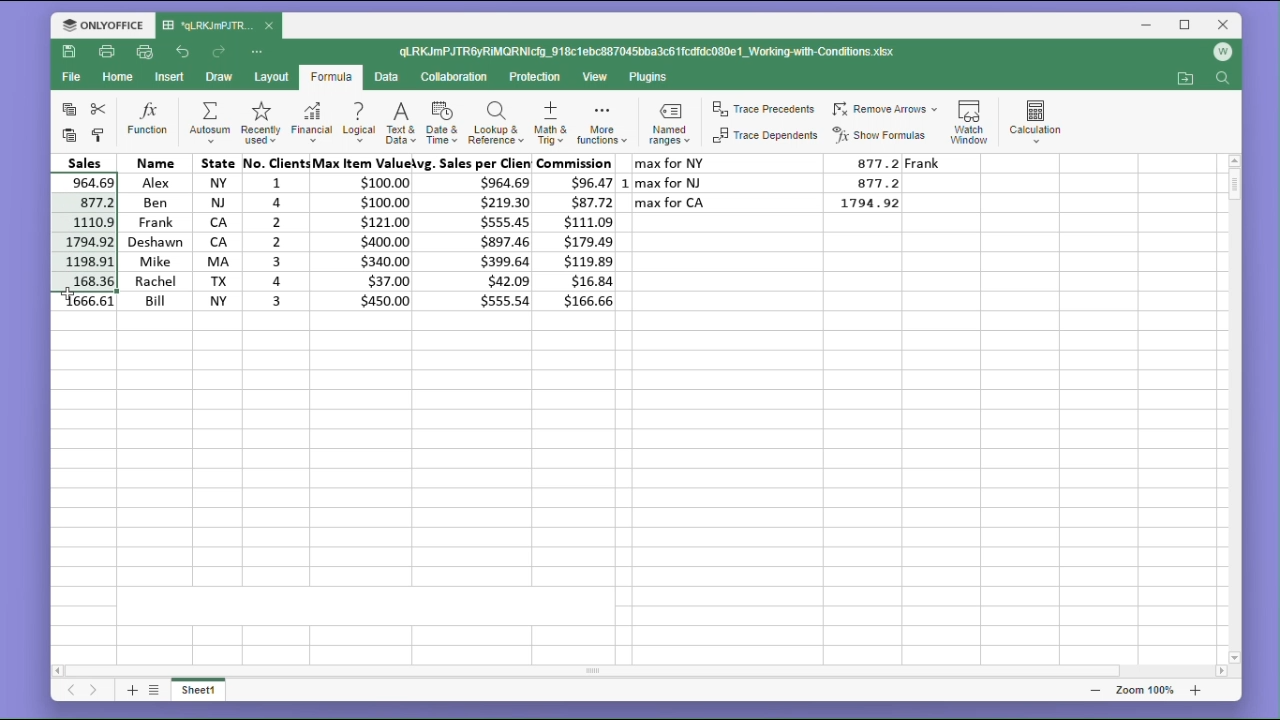 Image resolution: width=1280 pixels, height=720 pixels. What do you see at coordinates (148, 120) in the screenshot?
I see `function` at bounding box center [148, 120].